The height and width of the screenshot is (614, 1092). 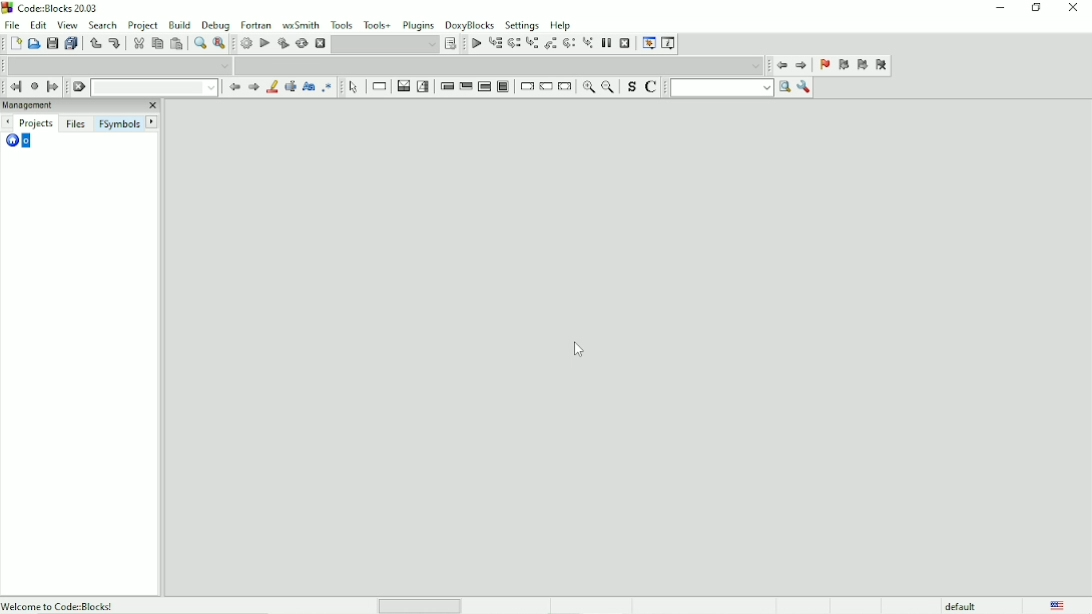 I want to click on Match case, so click(x=307, y=87).